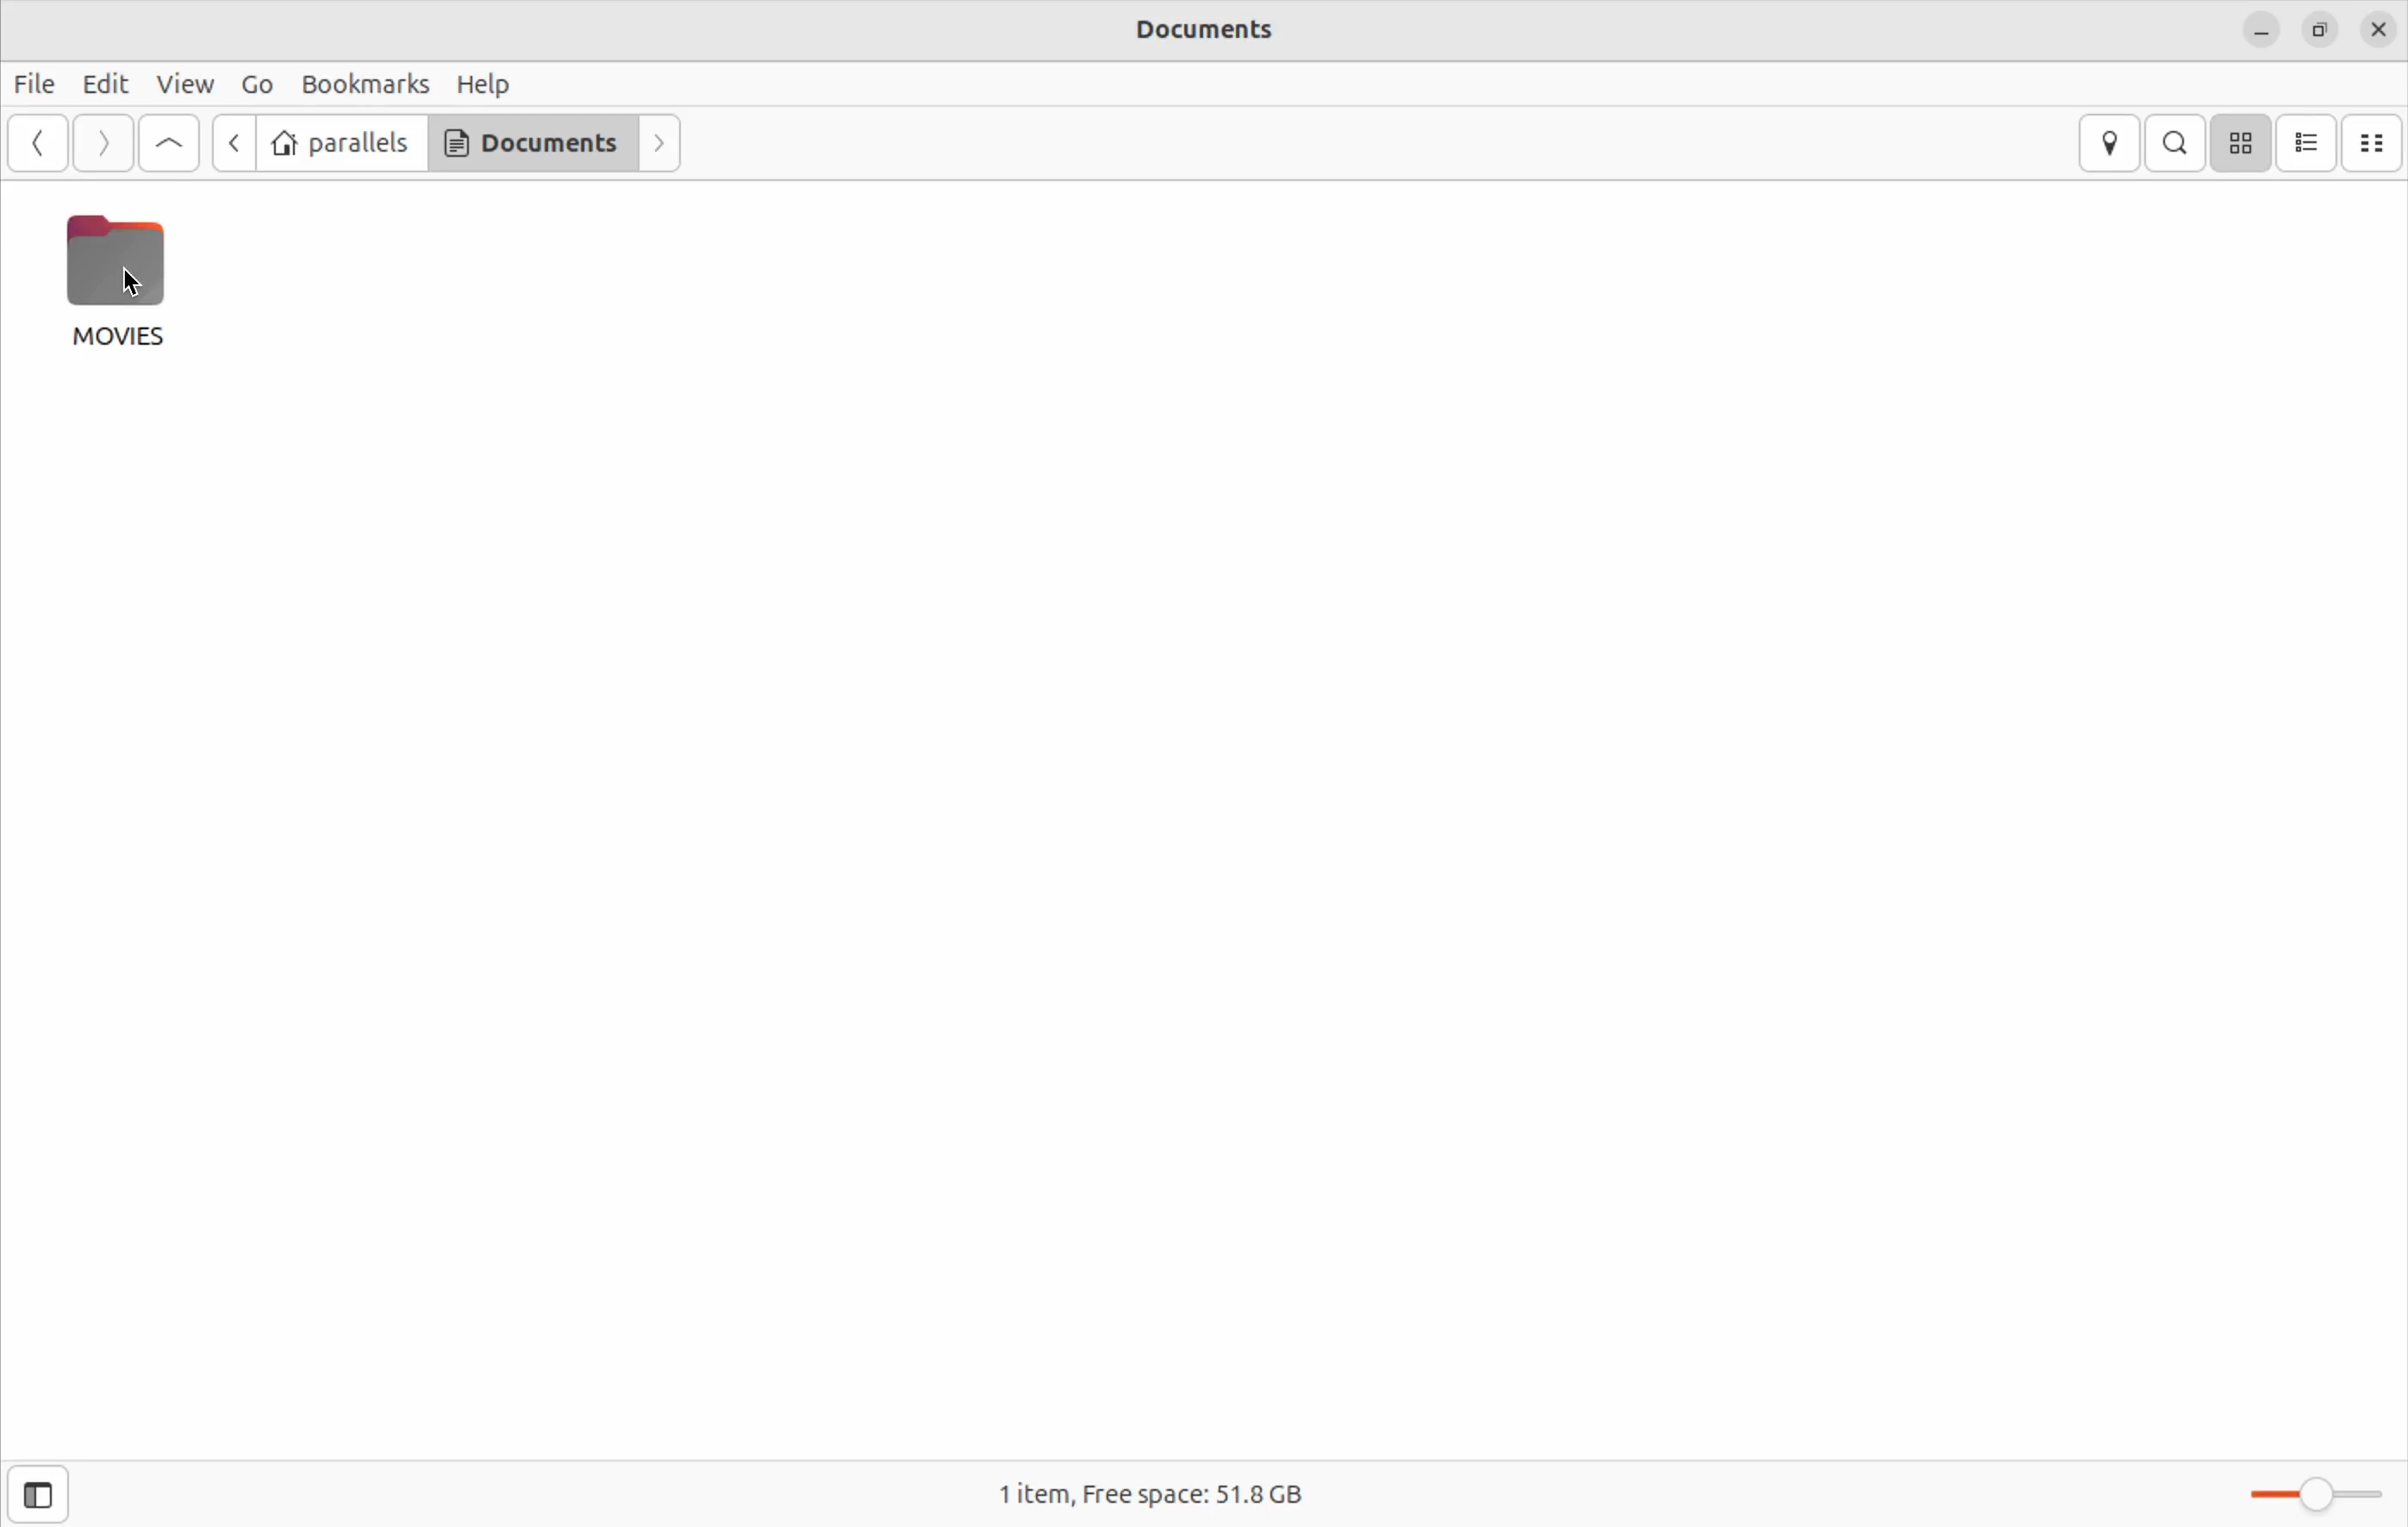  Describe the element at coordinates (35, 144) in the screenshot. I see `back` at that location.